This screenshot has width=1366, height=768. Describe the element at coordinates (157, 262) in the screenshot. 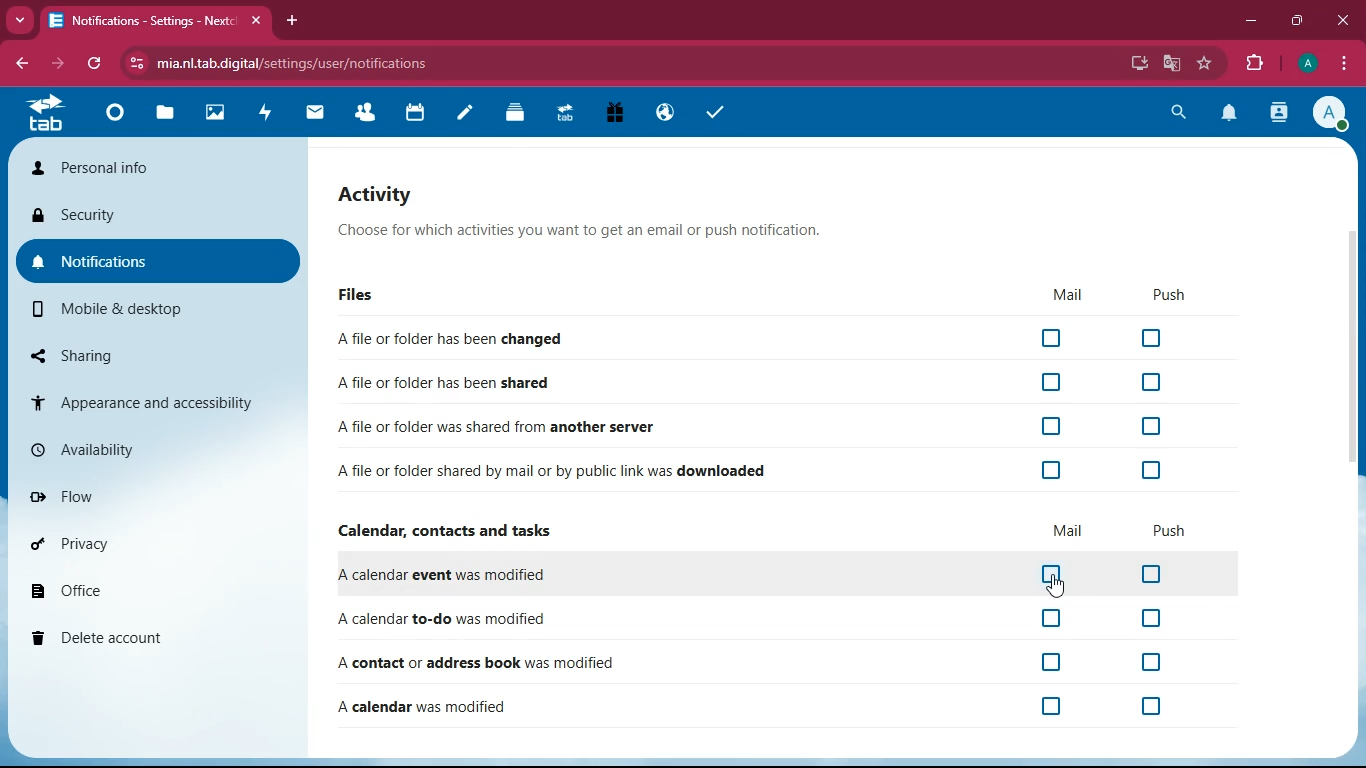

I see `notifications` at that location.